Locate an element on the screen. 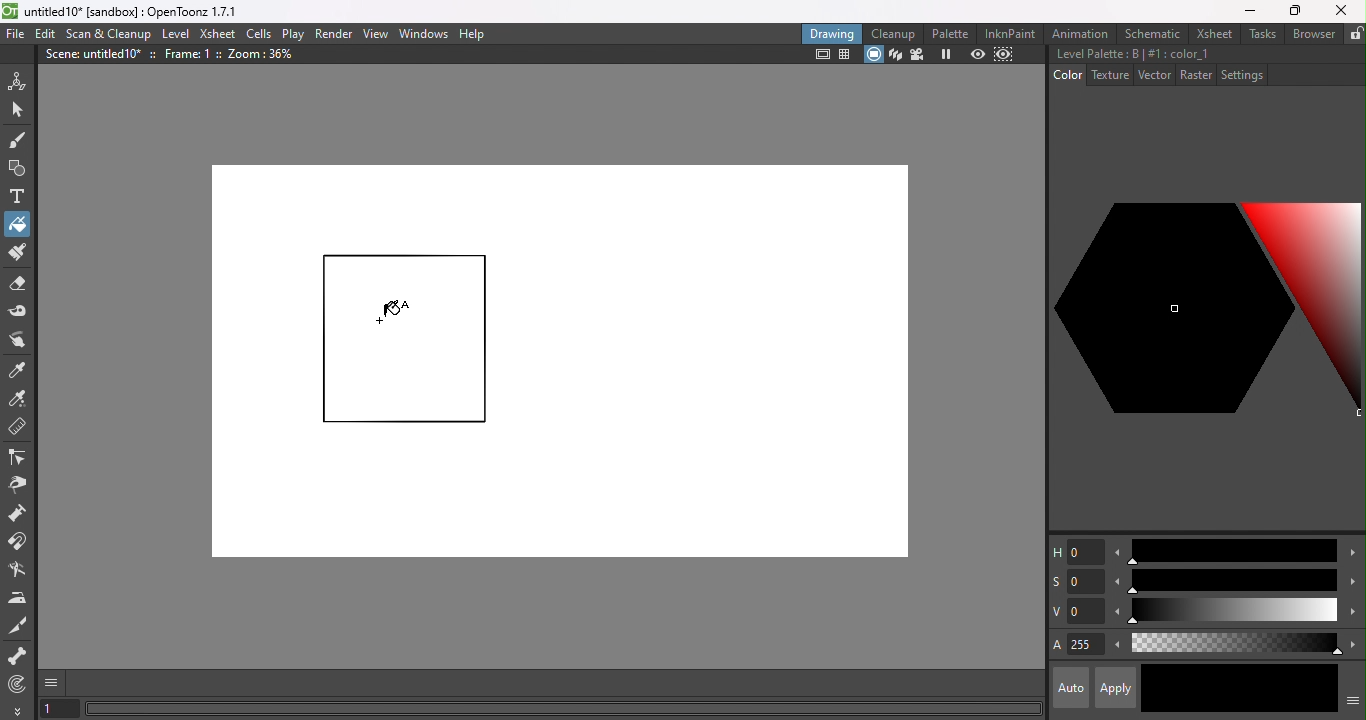  Skeletal tool is located at coordinates (18, 657).